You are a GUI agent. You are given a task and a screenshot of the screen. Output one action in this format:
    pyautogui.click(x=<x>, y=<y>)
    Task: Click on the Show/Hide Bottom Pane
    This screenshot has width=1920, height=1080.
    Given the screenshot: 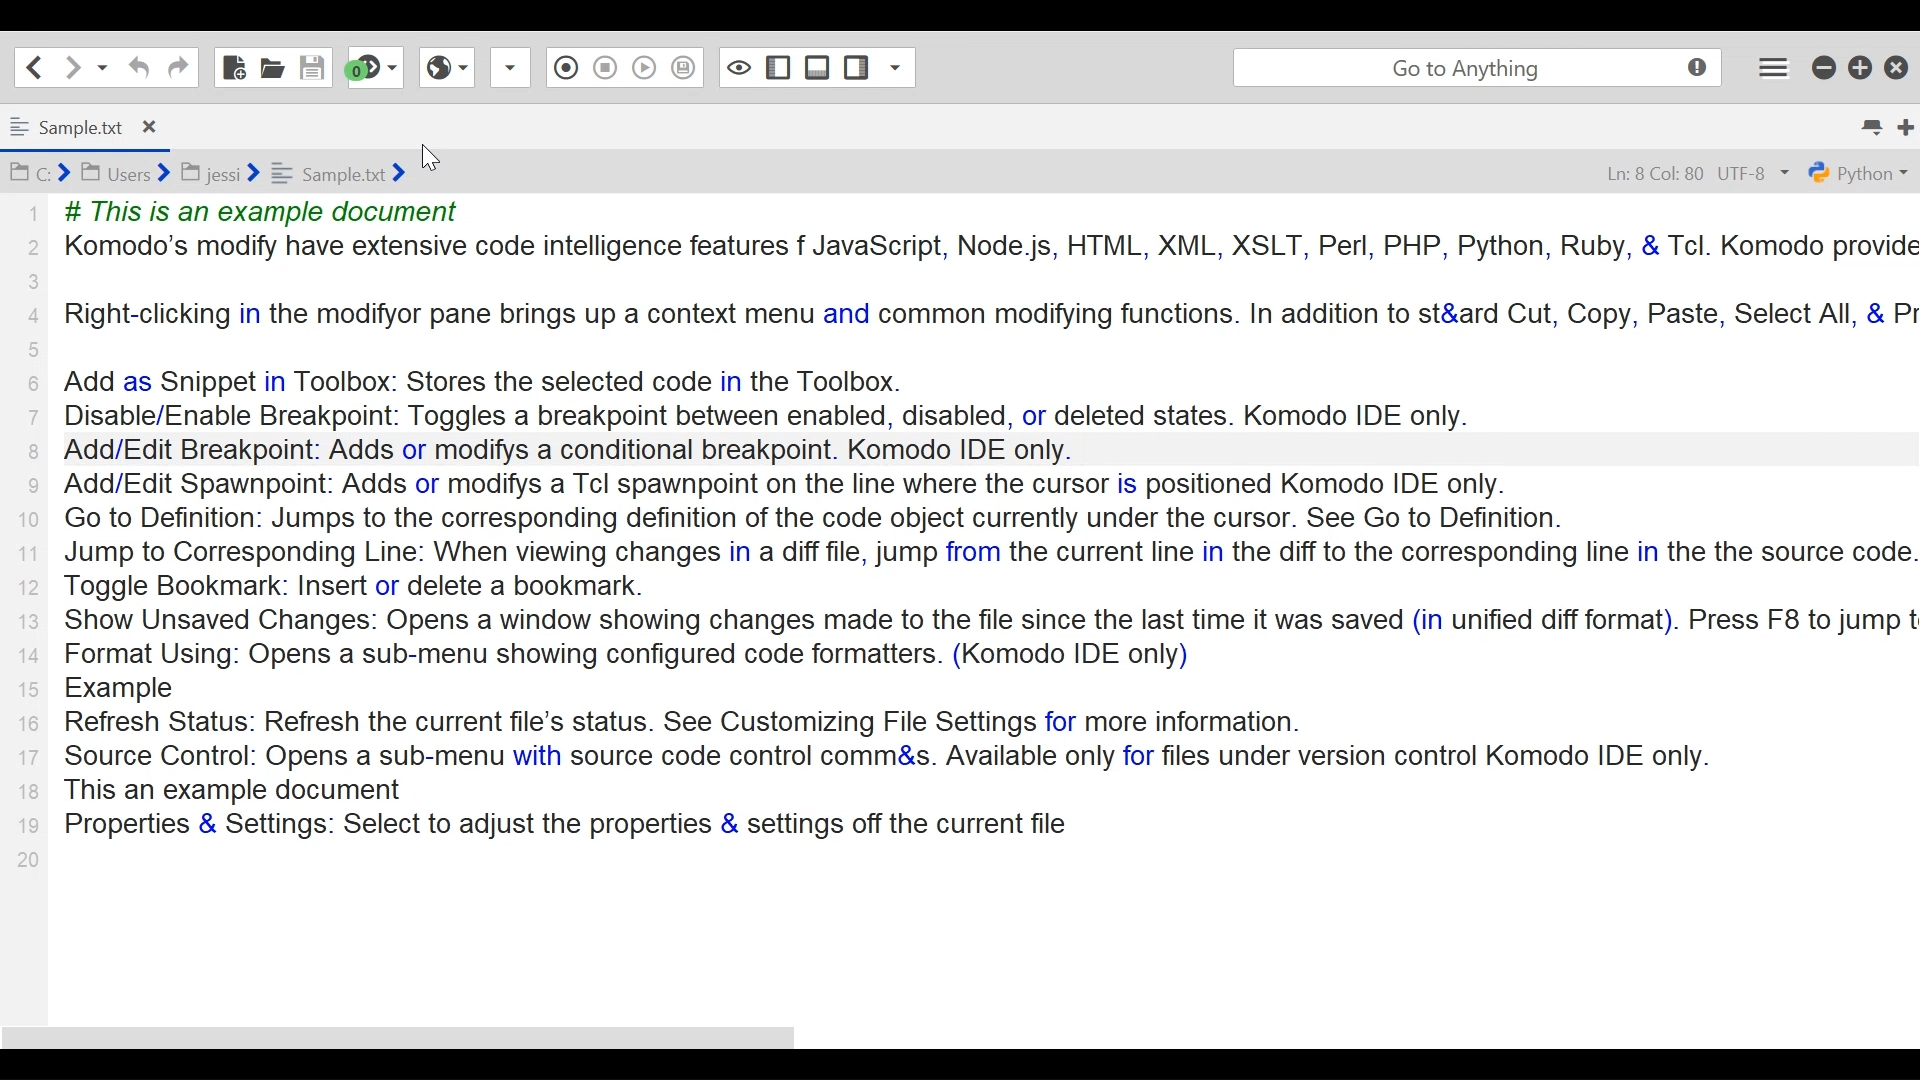 What is the action you would take?
    pyautogui.click(x=818, y=67)
    